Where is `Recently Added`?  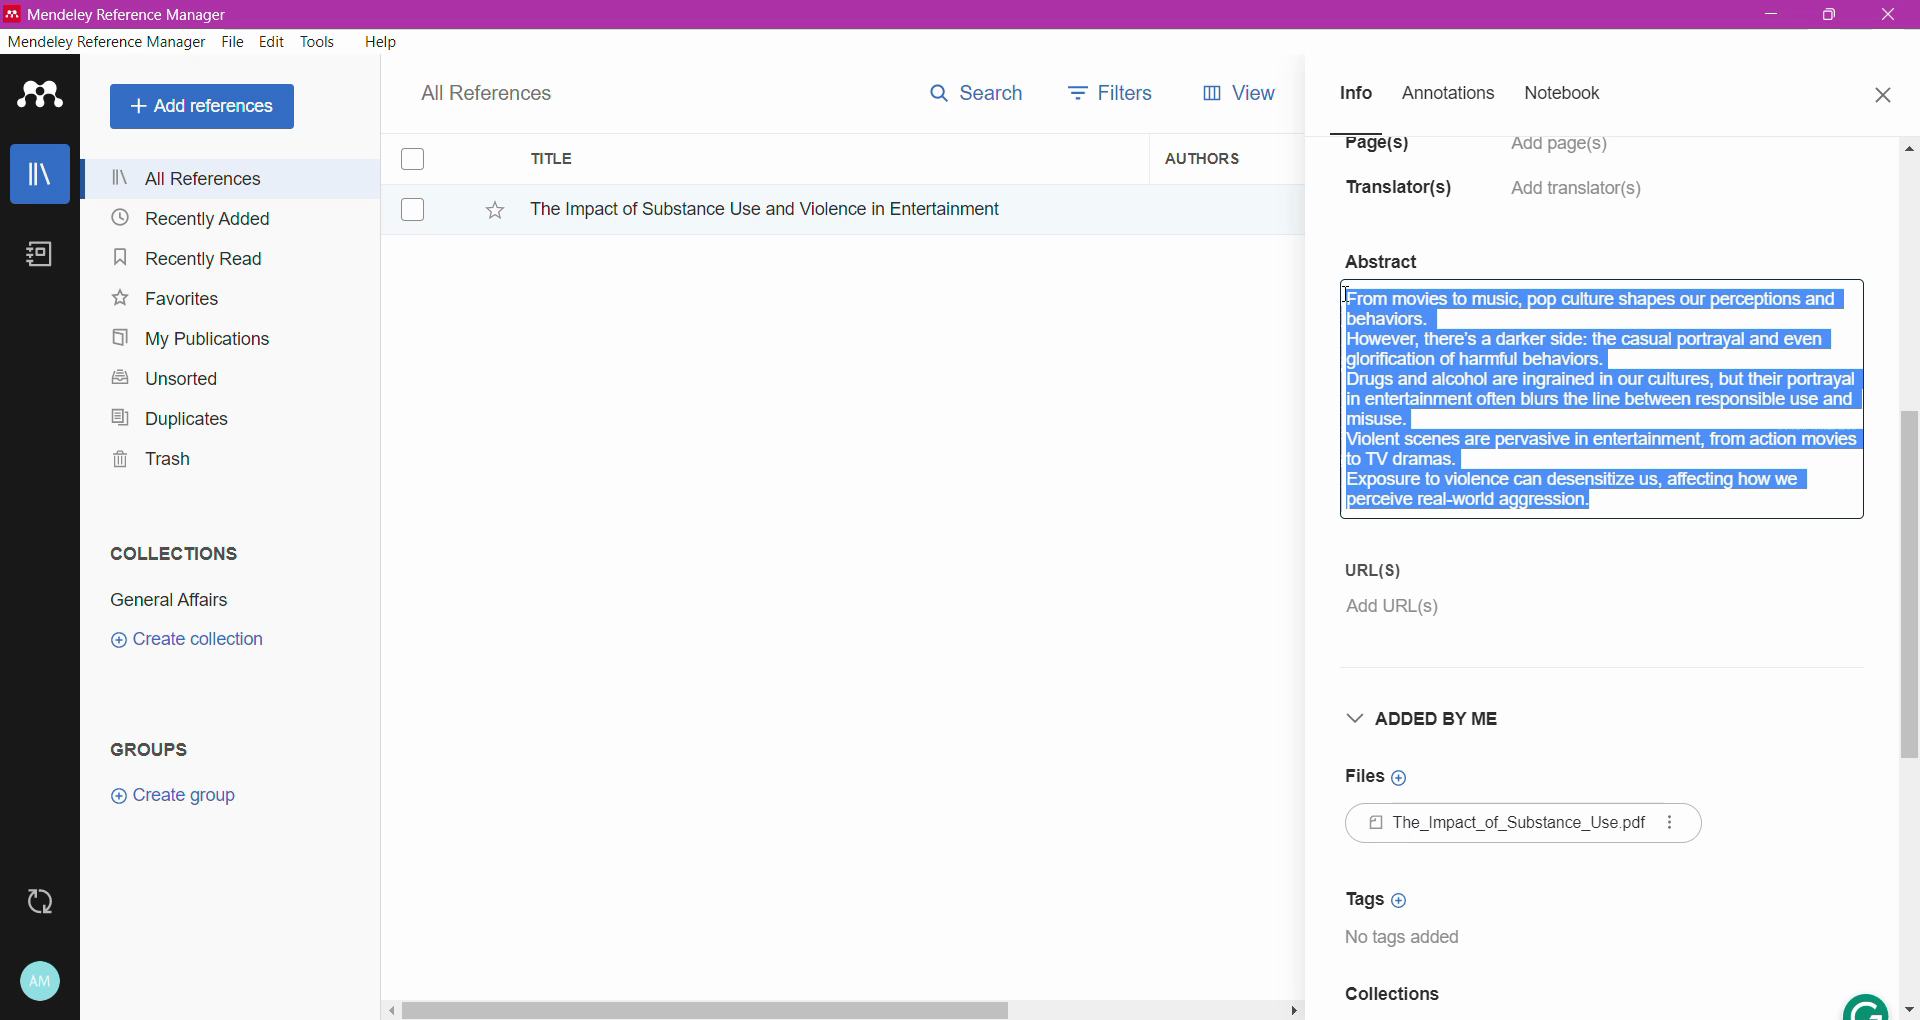
Recently Added is located at coordinates (188, 219).